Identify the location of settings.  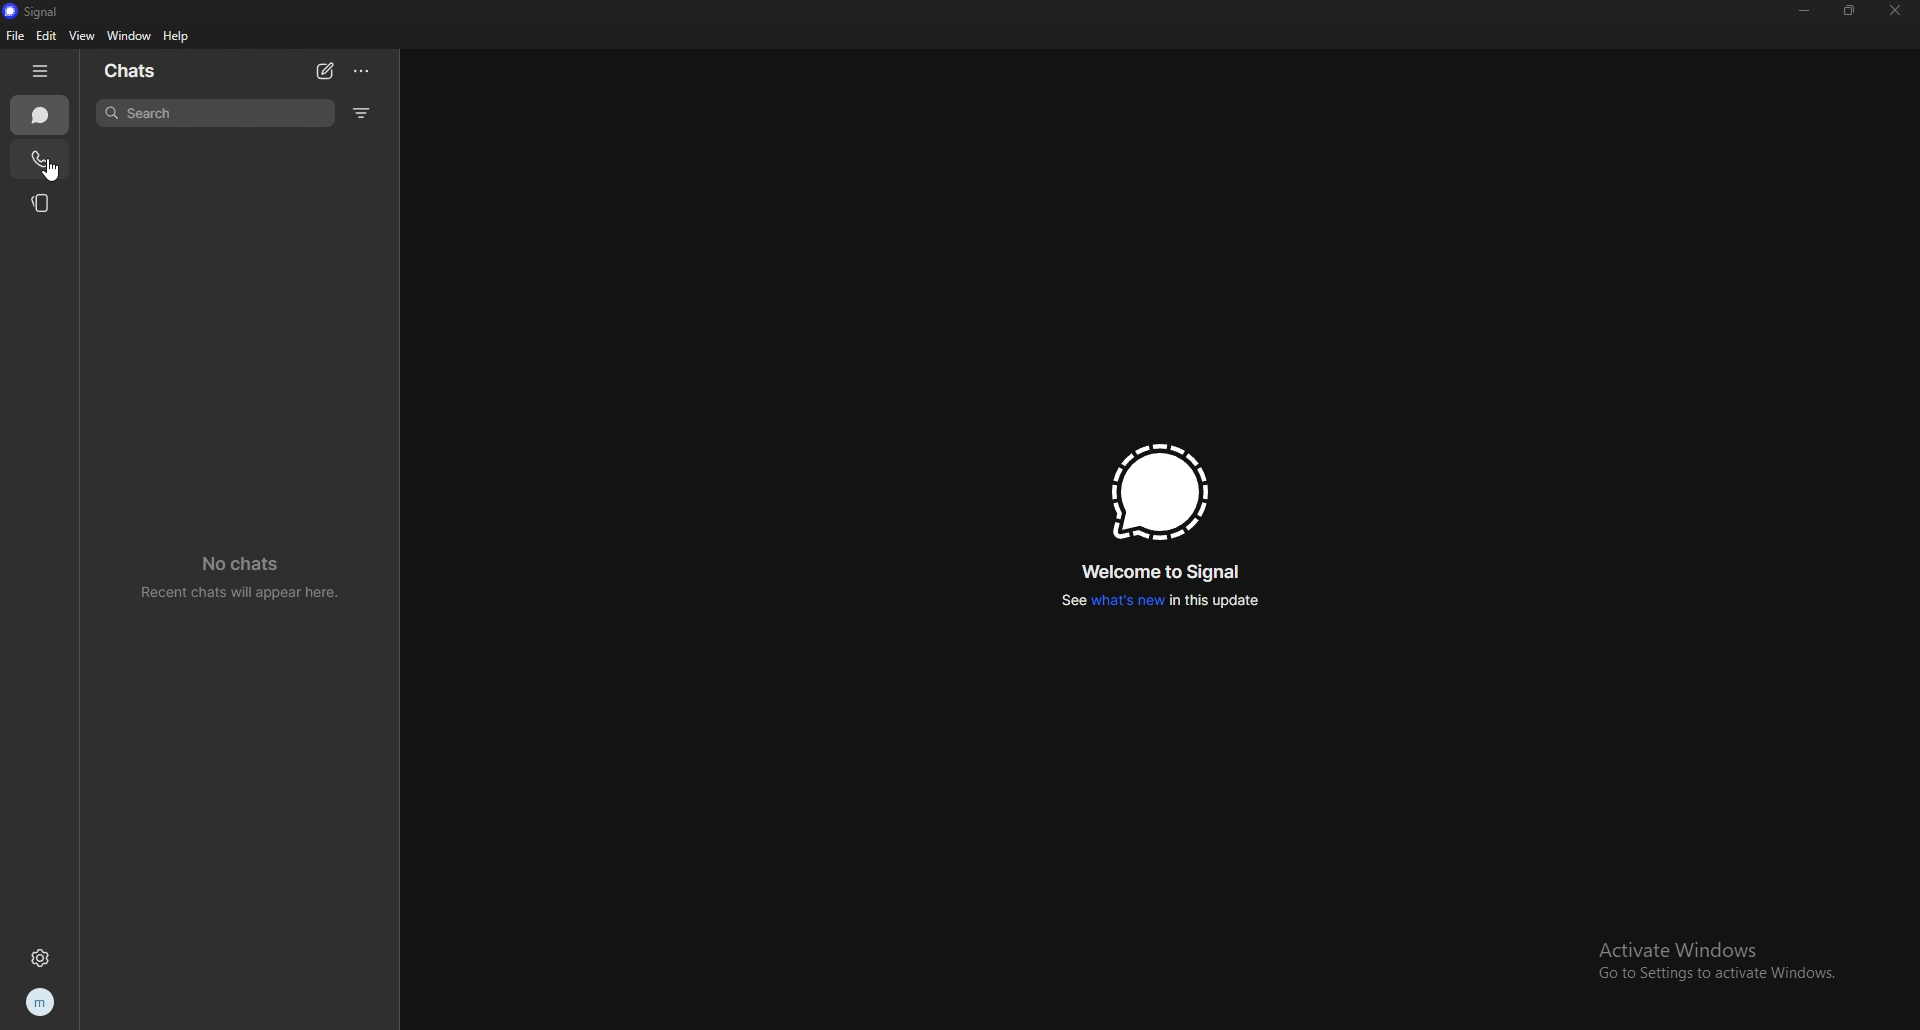
(39, 958).